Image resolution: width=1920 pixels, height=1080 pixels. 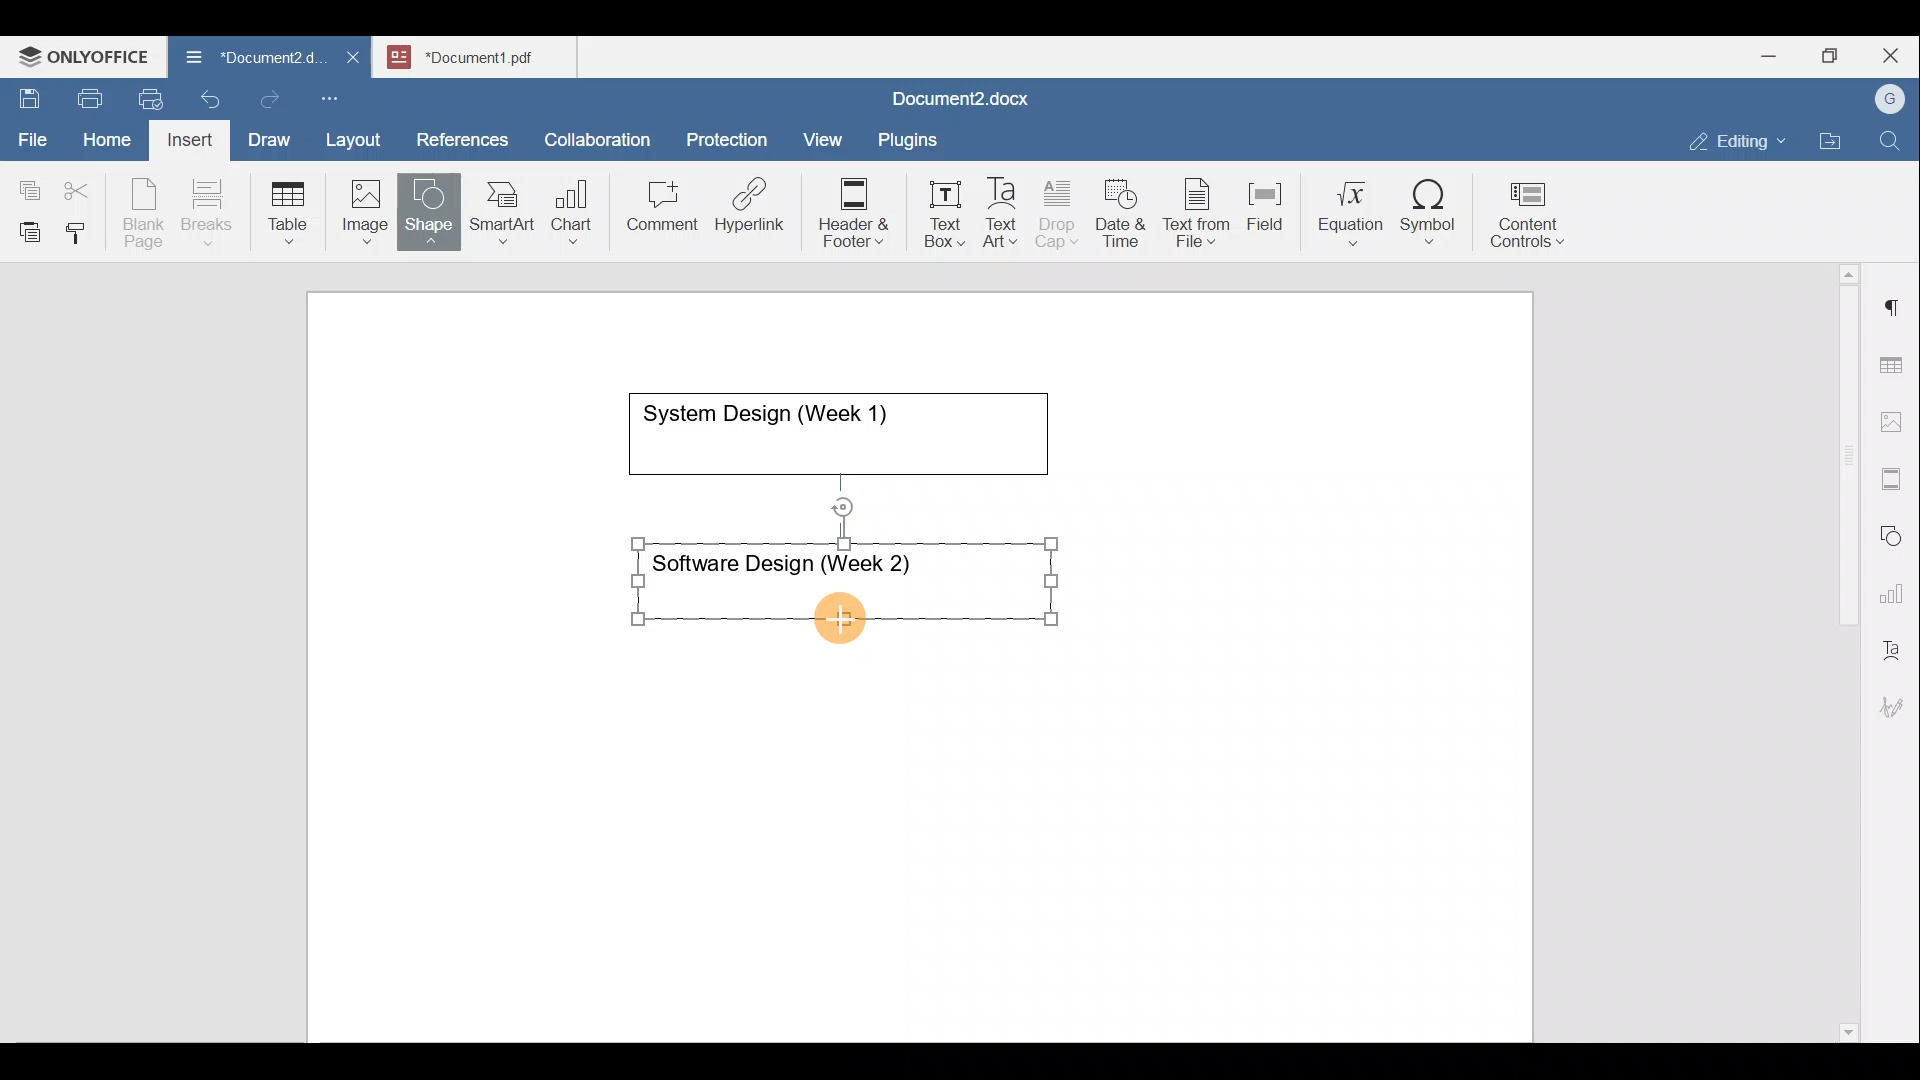 What do you see at coordinates (25, 227) in the screenshot?
I see `Paste` at bounding box center [25, 227].